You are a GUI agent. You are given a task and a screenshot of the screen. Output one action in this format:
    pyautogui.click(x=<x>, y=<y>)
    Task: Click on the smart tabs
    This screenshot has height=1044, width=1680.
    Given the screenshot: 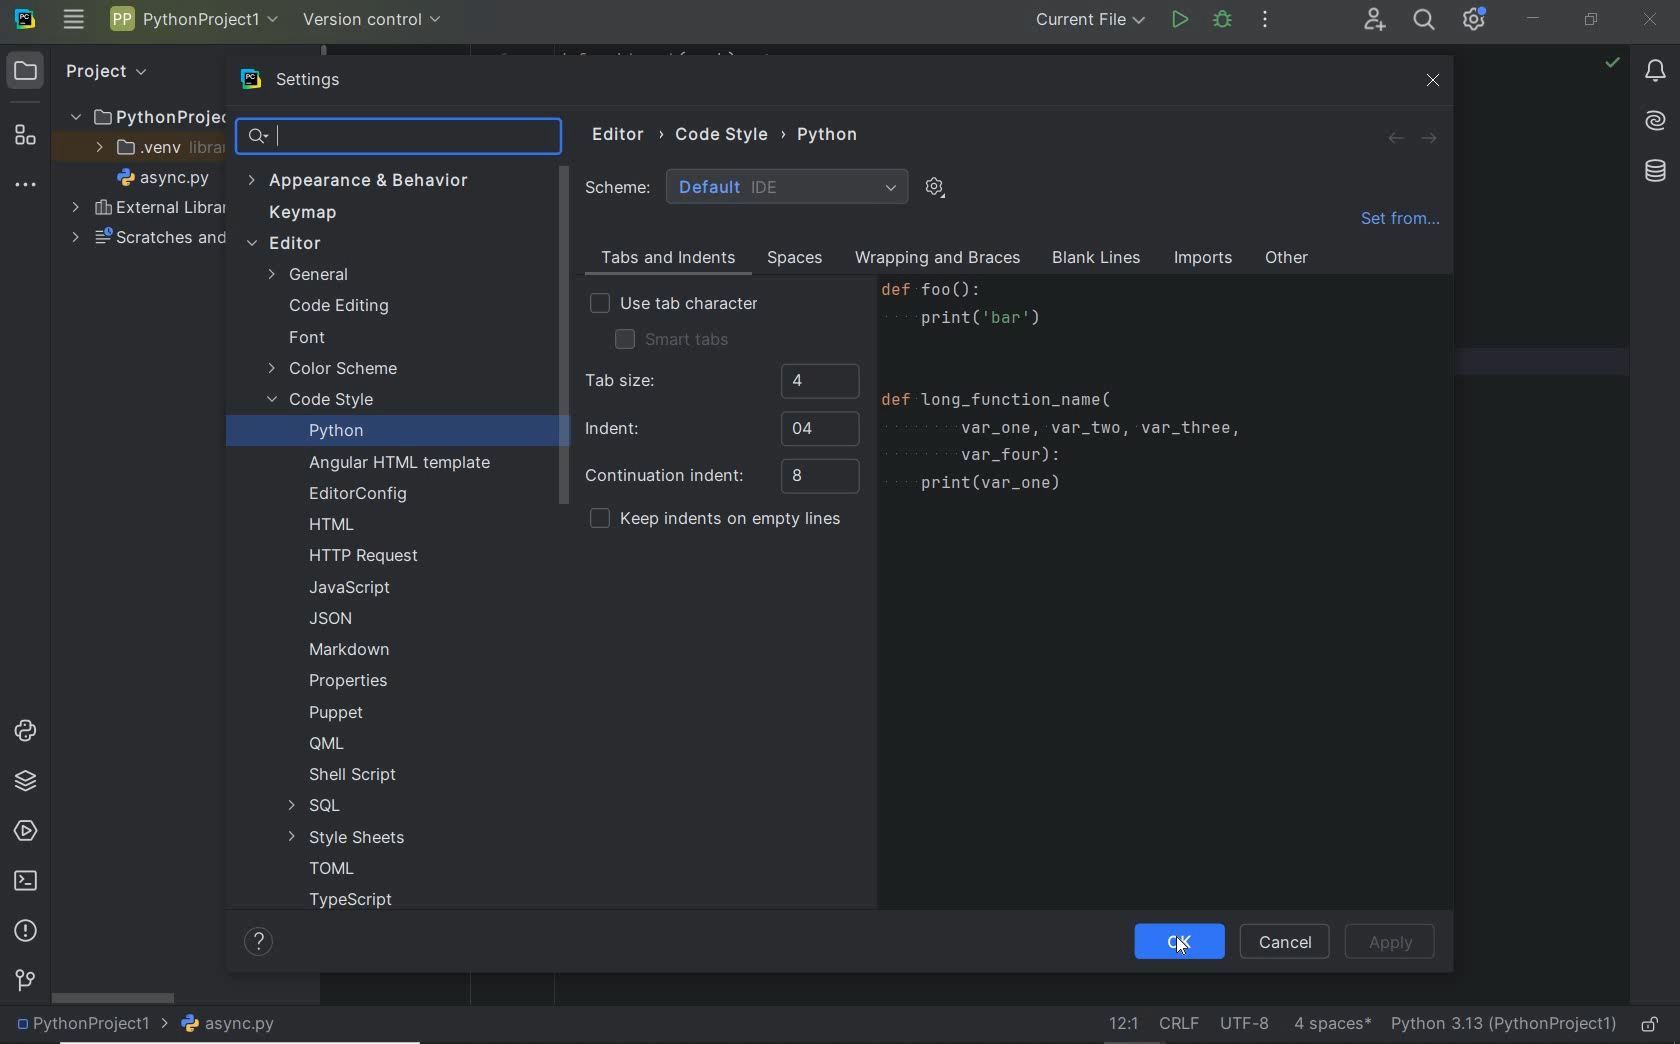 What is the action you would take?
    pyautogui.click(x=672, y=338)
    